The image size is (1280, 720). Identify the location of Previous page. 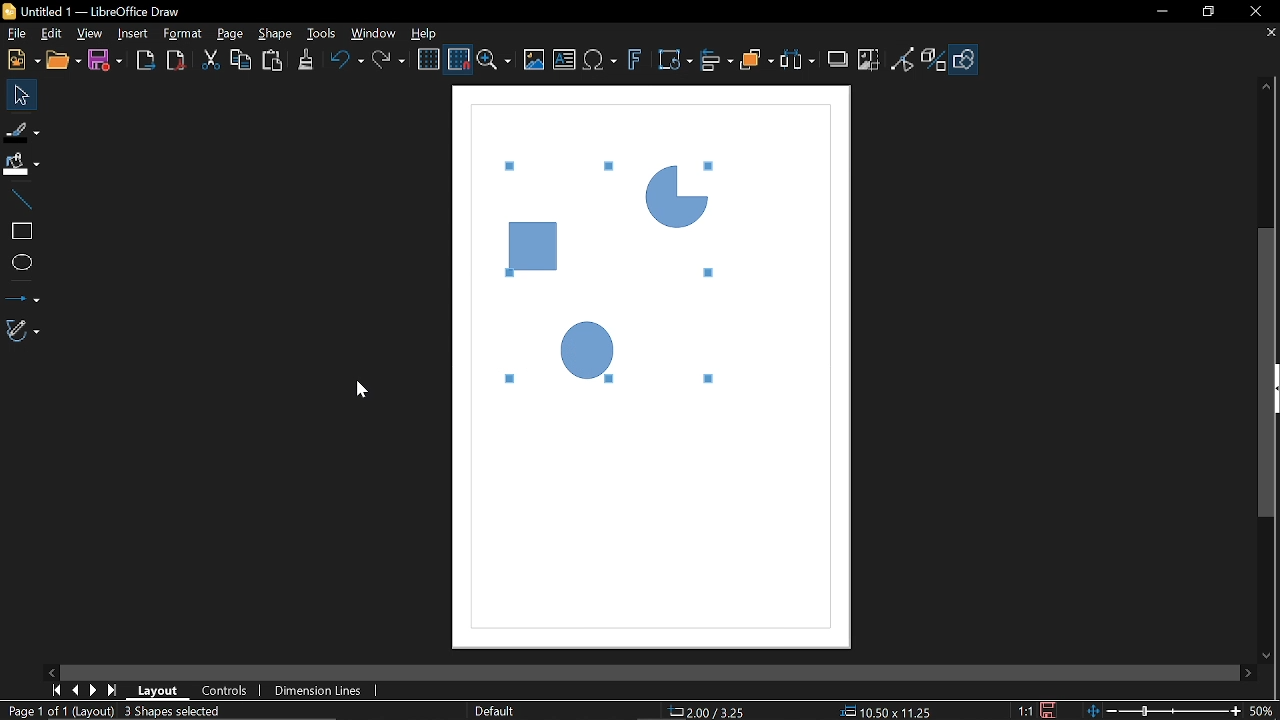
(77, 690).